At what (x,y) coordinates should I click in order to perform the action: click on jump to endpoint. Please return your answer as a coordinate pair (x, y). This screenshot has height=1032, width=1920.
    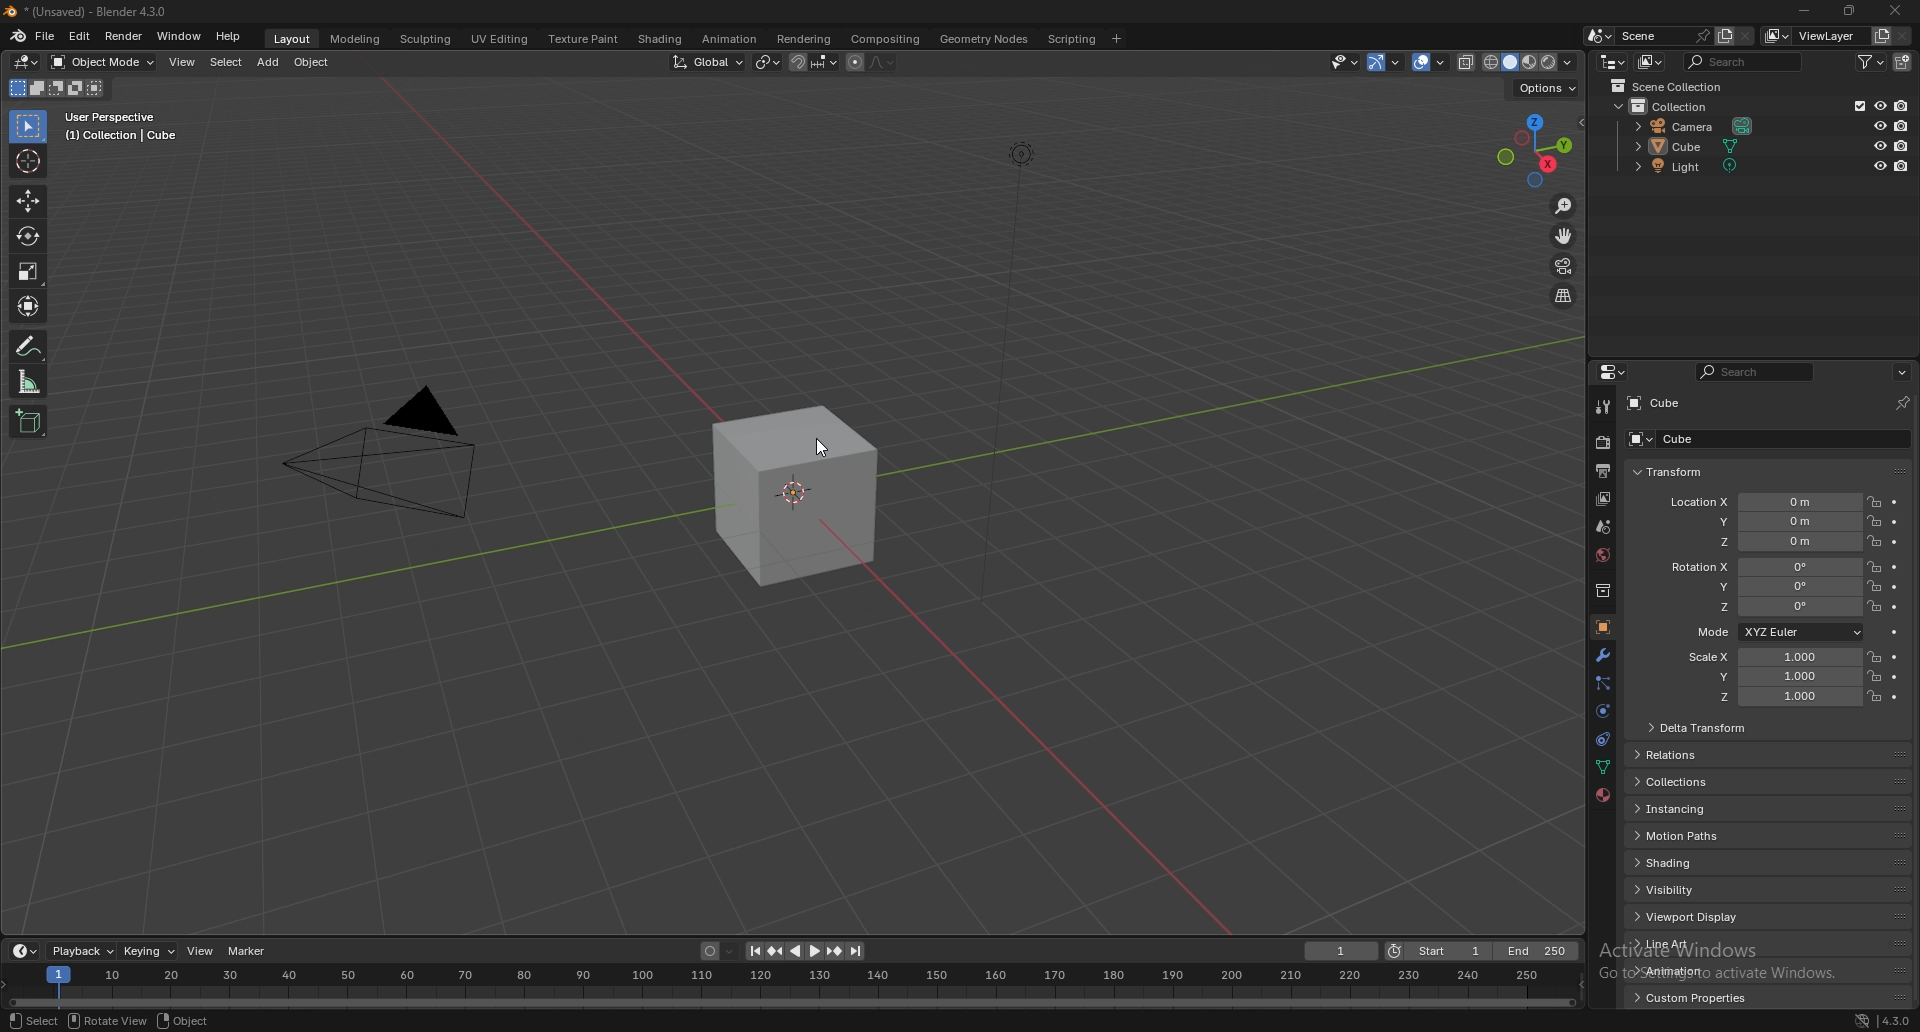
    Looking at the image, I should click on (752, 951).